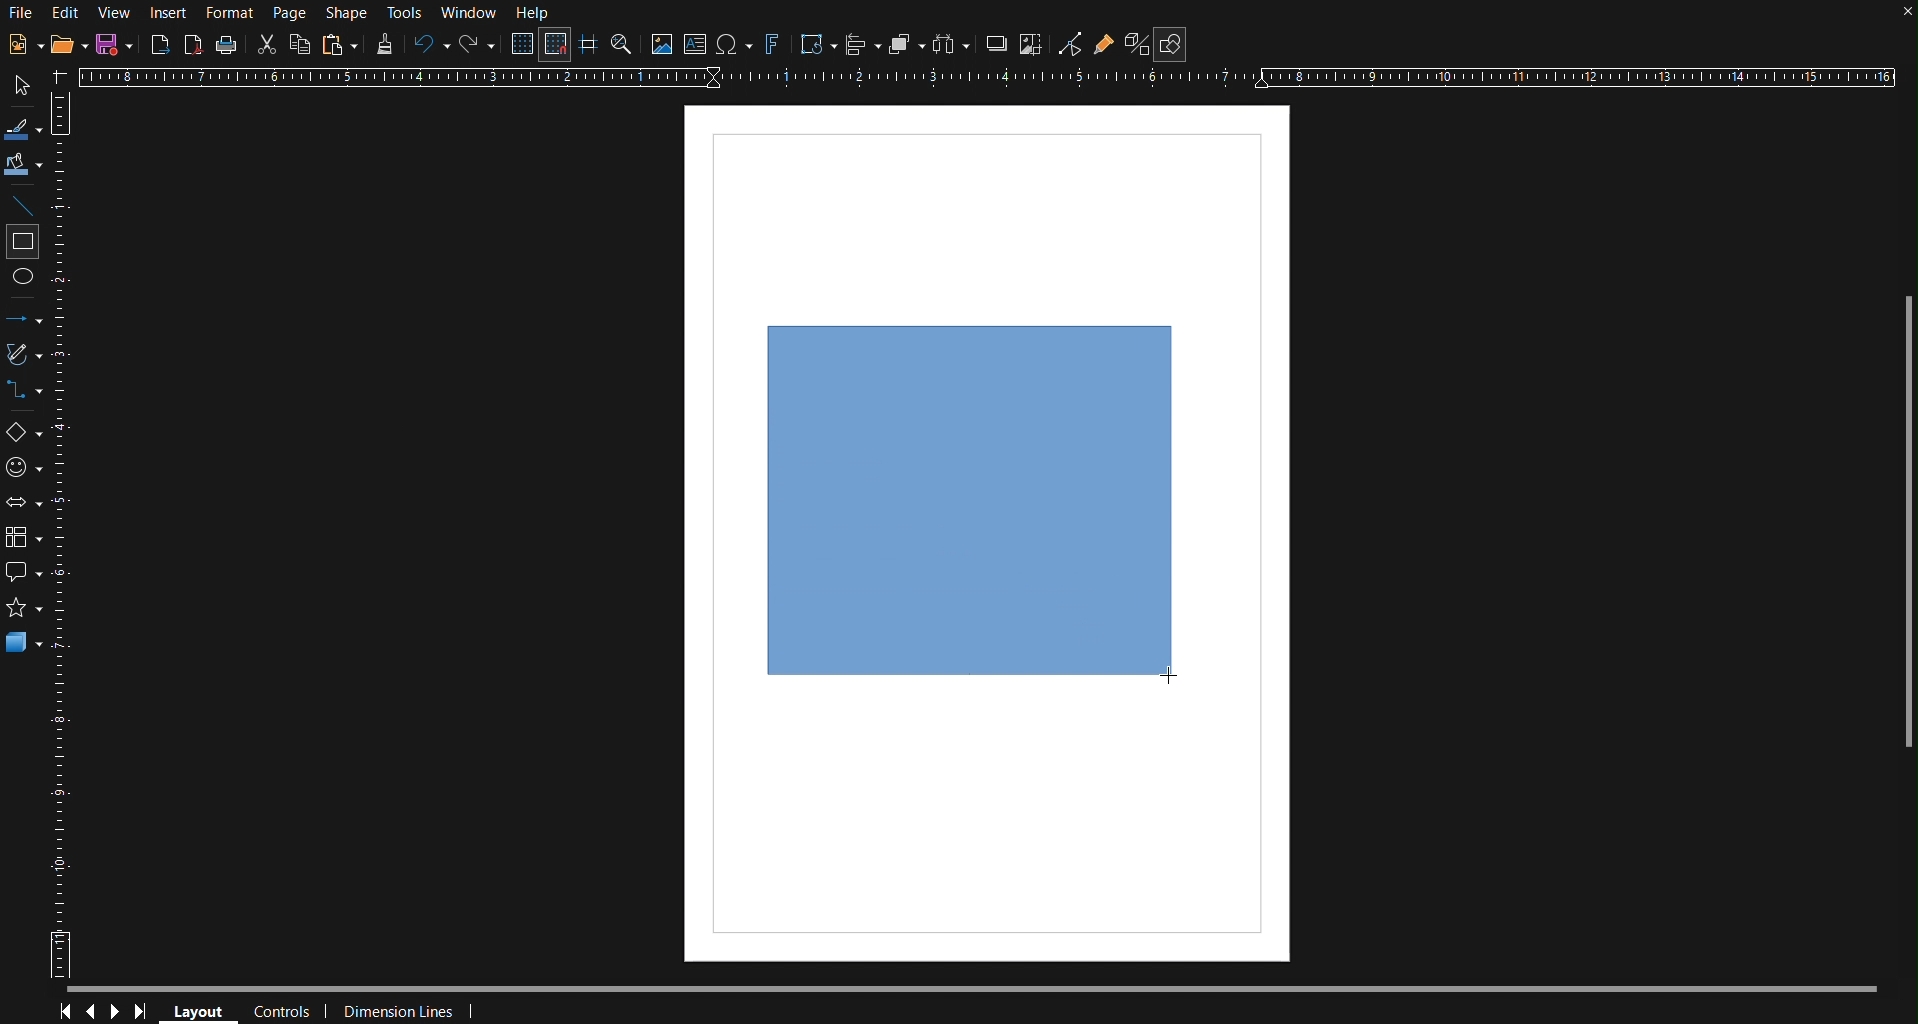  I want to click on Export as PDF, so click(193, 44).